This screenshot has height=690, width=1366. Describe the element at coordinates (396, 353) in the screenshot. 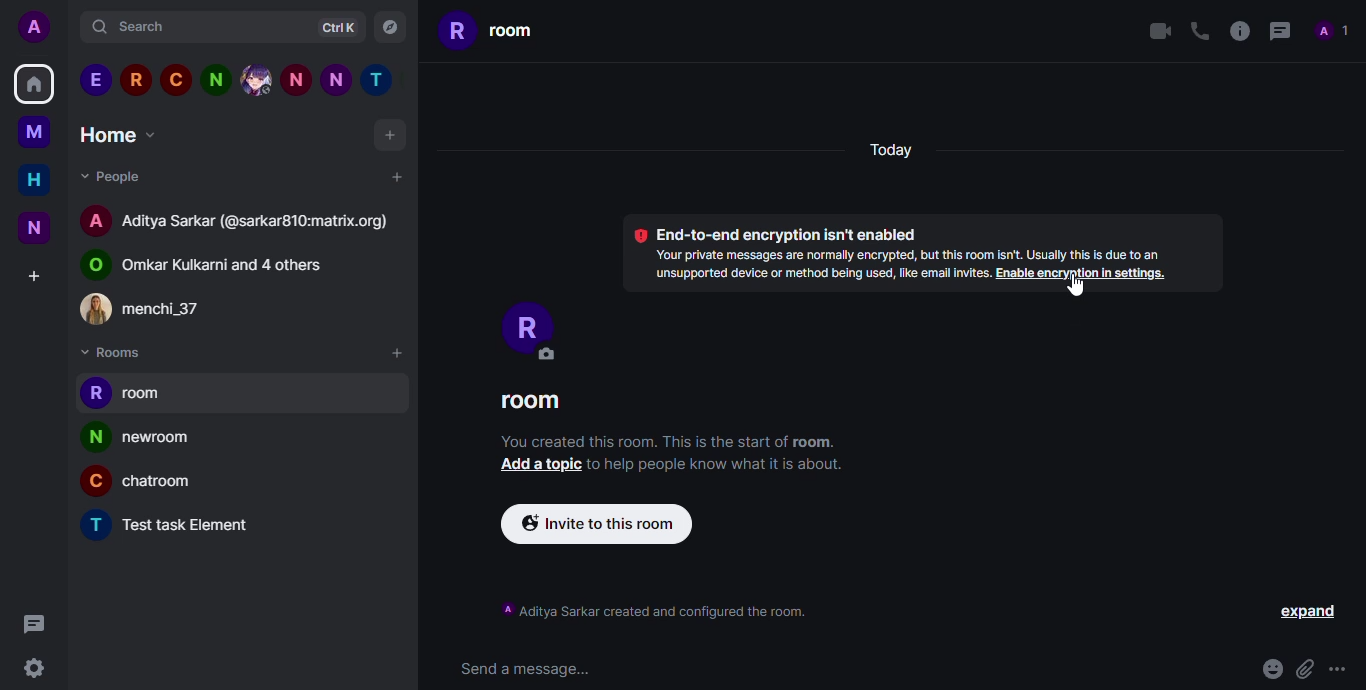

I see `add` at that location.